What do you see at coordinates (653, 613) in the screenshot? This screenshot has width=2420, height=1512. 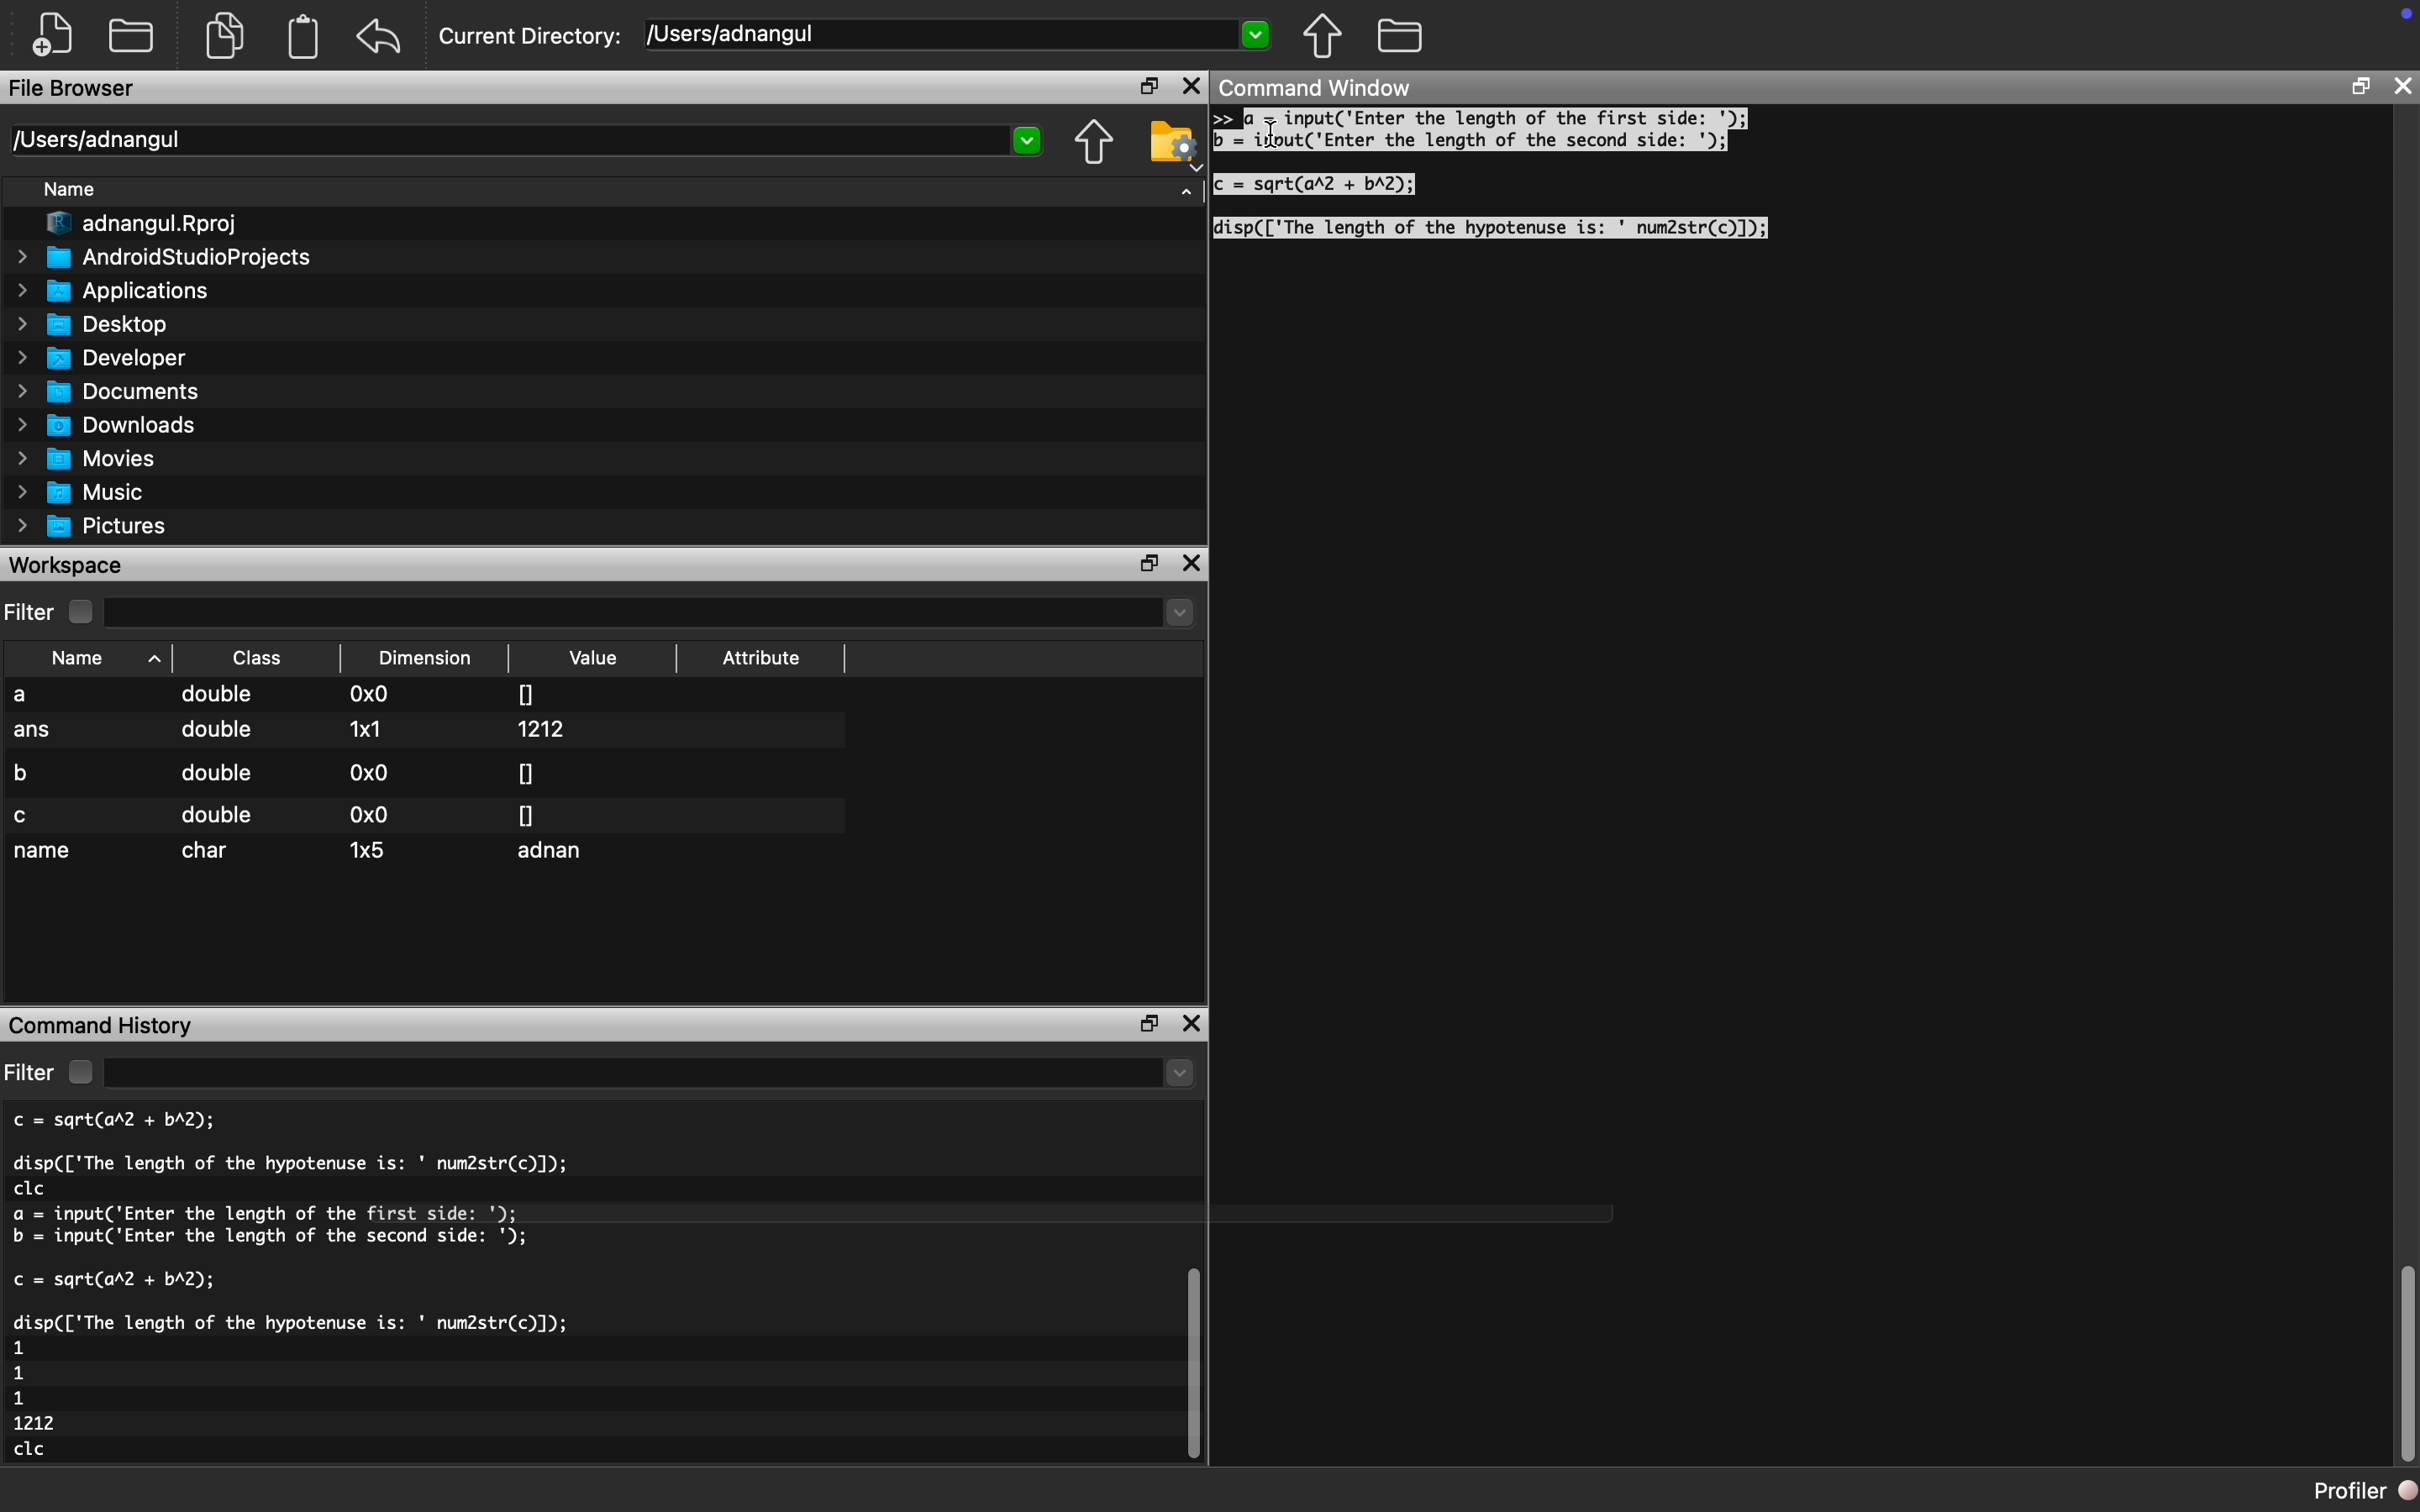 I see `dropdown` at bounding box center [653, 613].